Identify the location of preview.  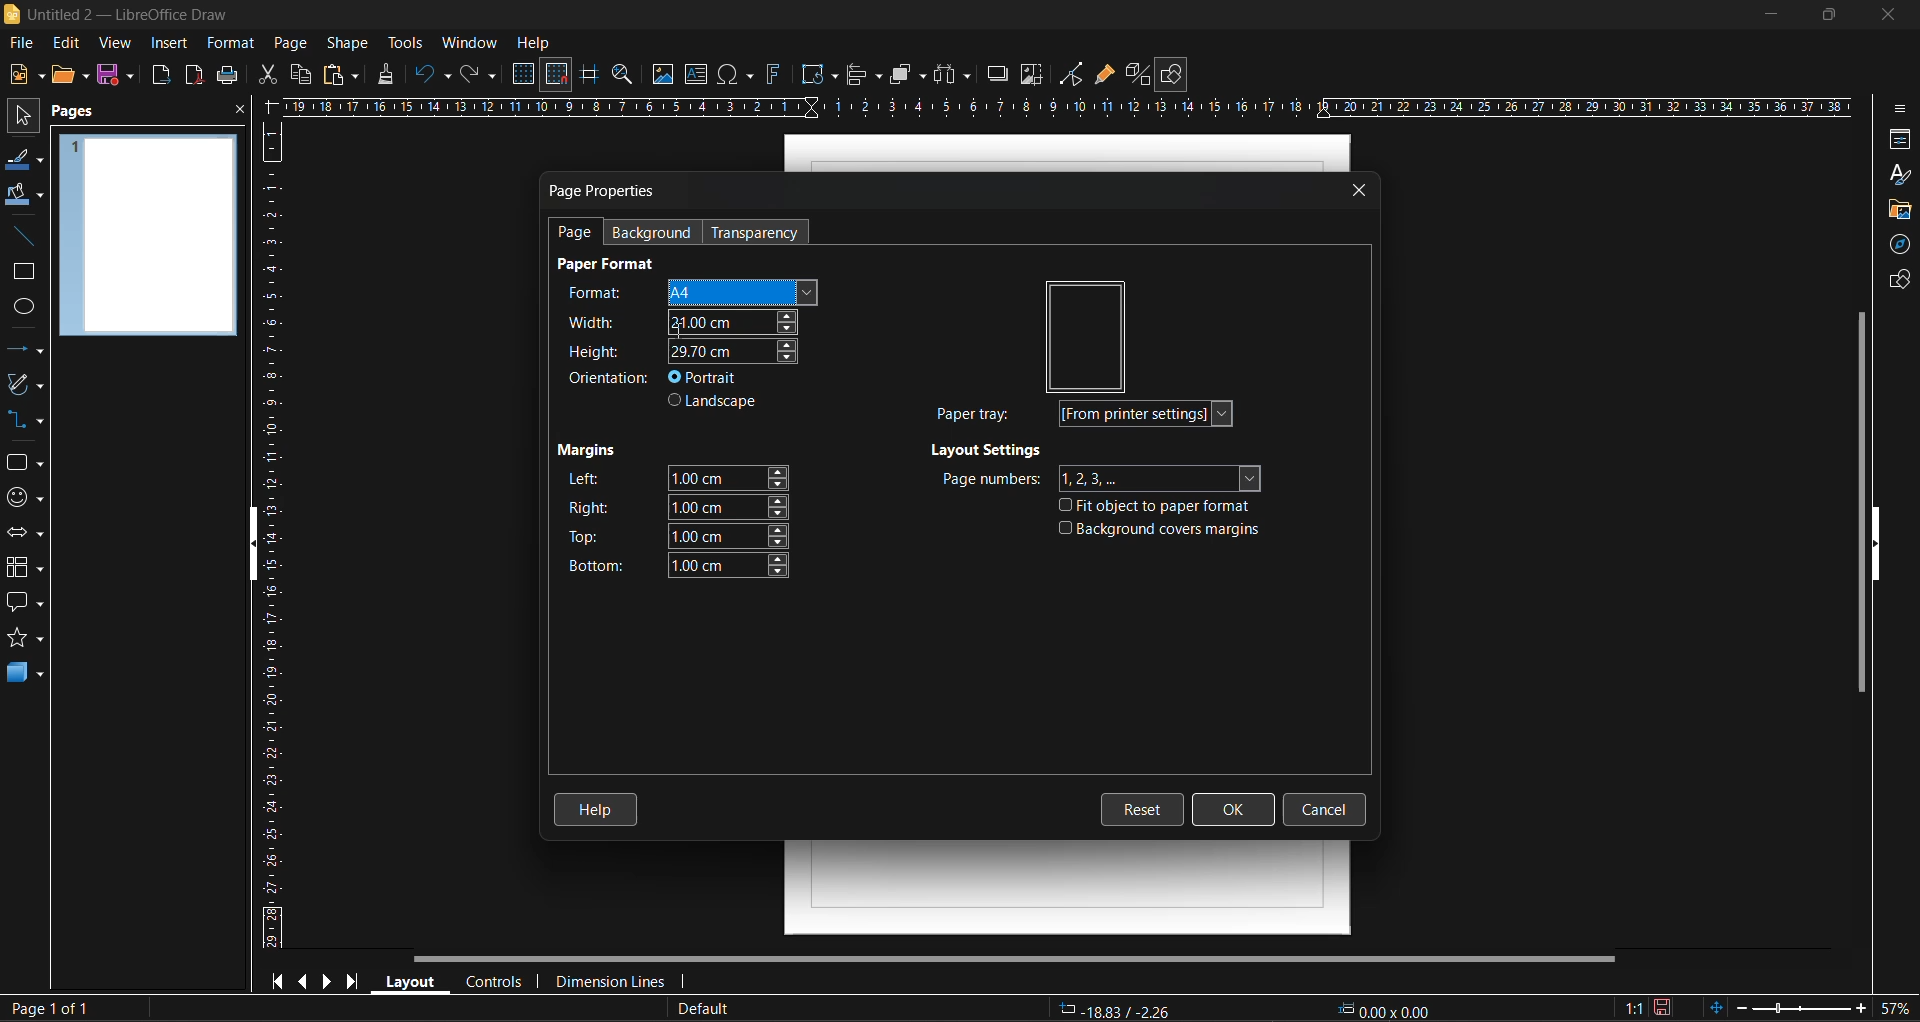
(1088, 334).